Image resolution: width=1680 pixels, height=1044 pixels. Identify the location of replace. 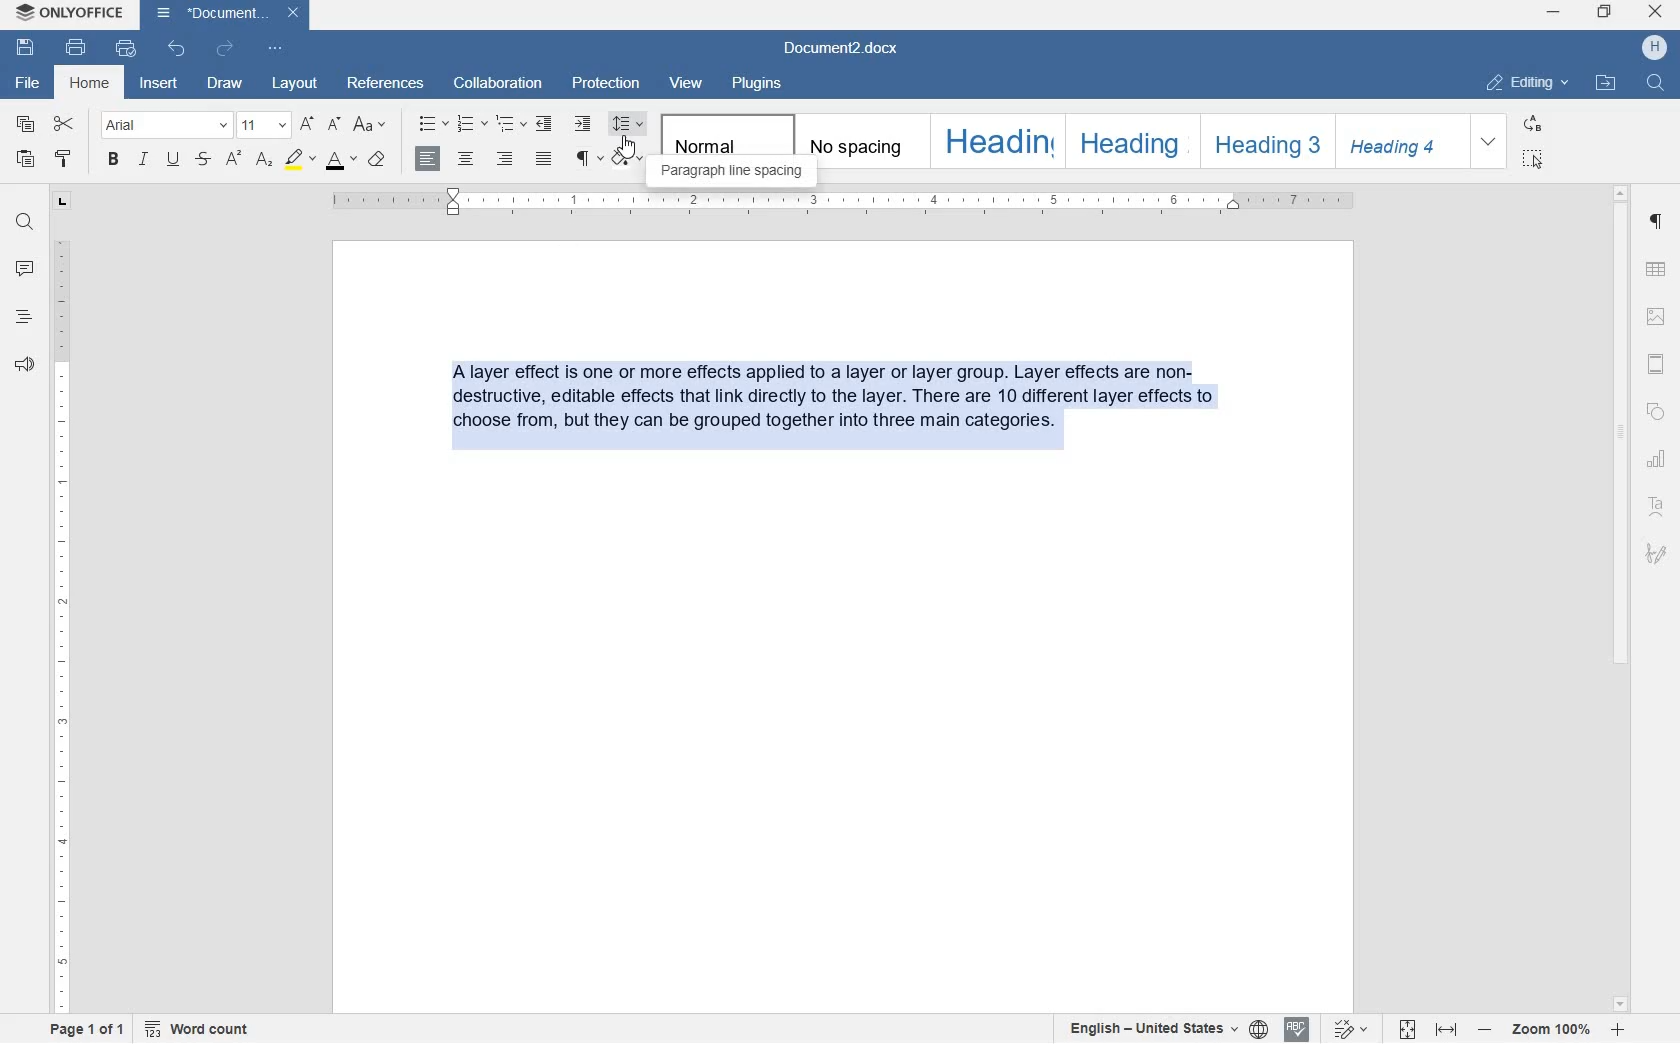
(1535, 125).